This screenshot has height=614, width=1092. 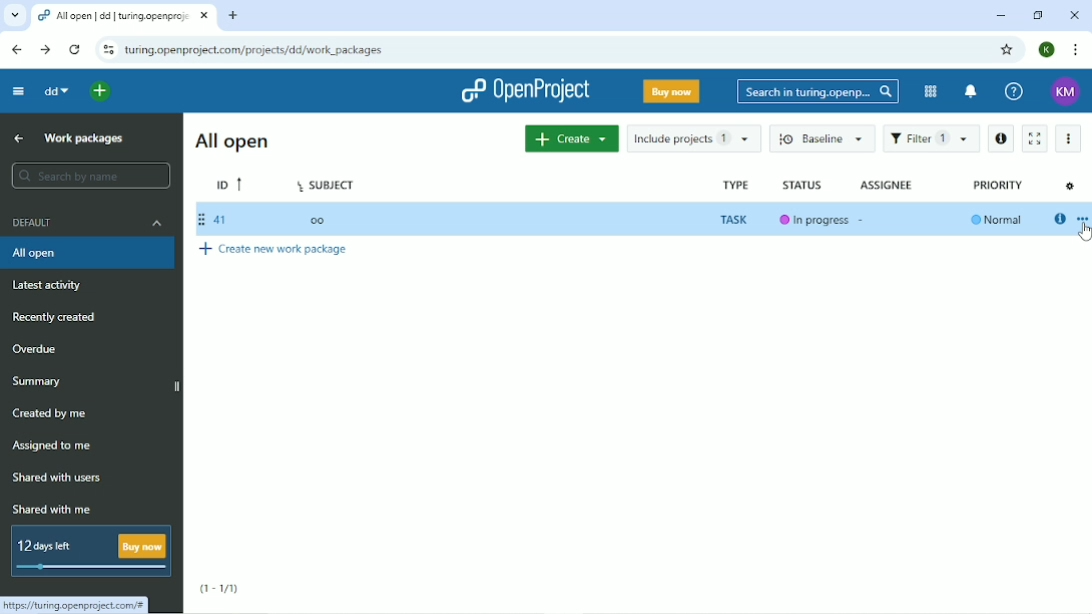 I want to click on Overdue, so click(x=35, y=349).